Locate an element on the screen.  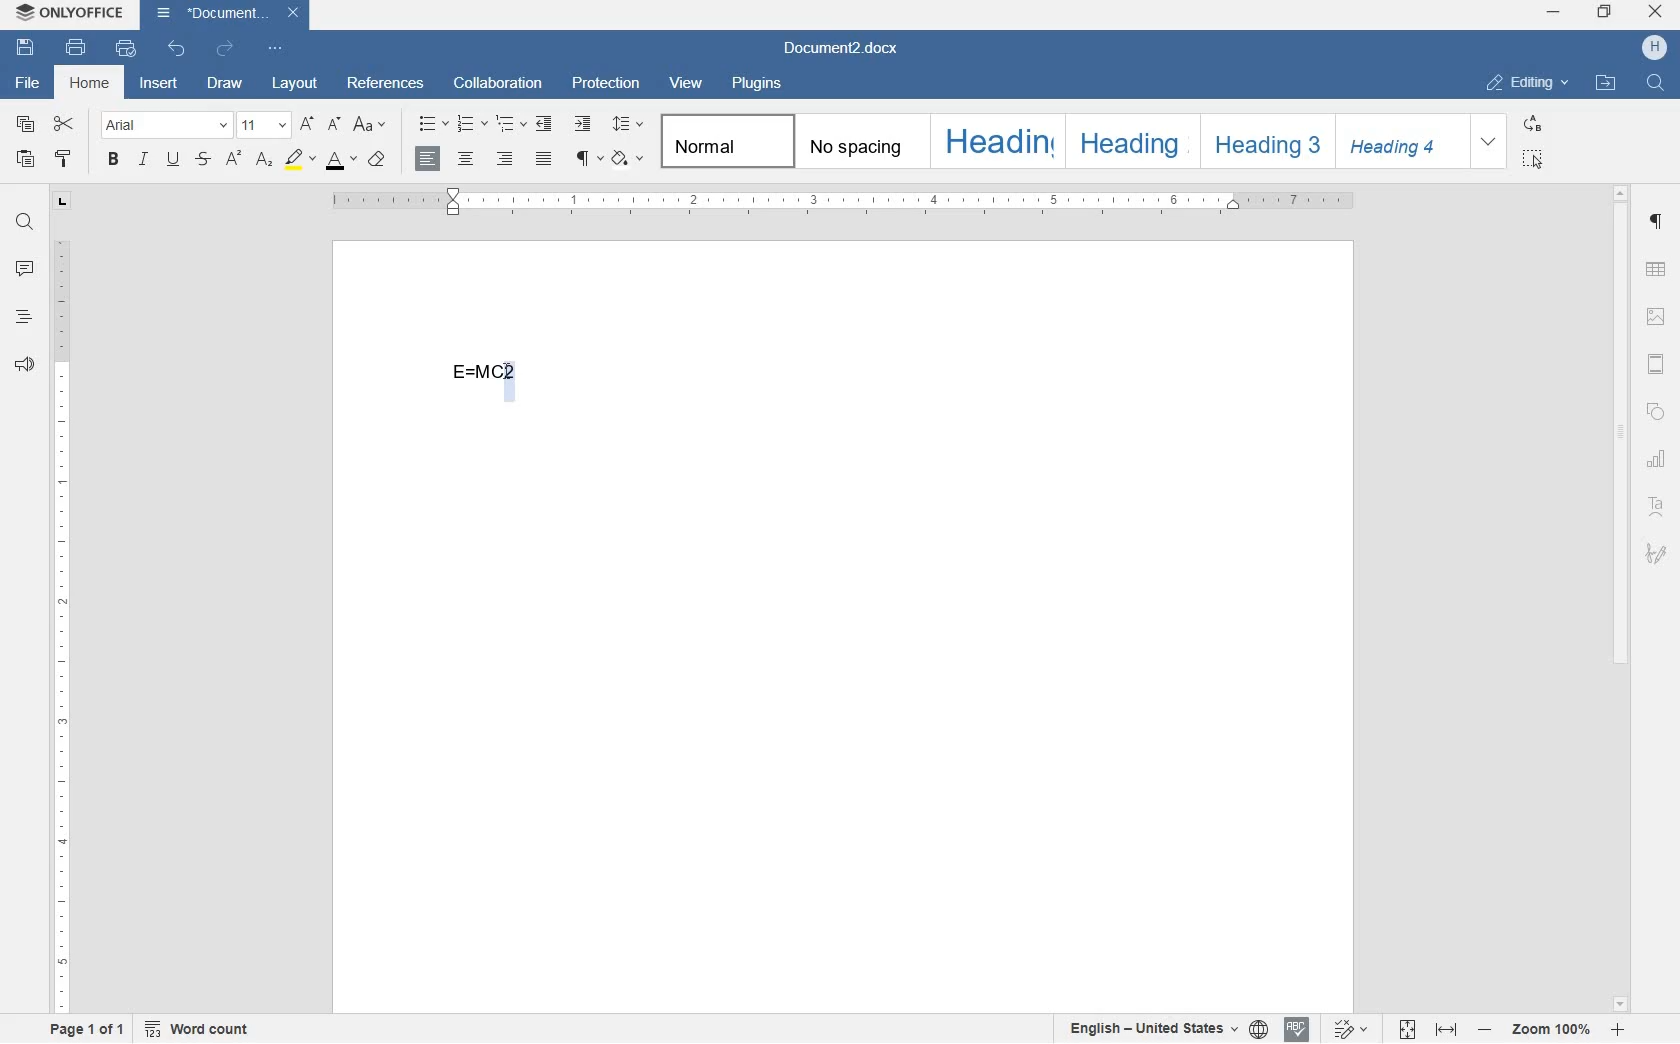
font color is located at coordinates (343, 160).